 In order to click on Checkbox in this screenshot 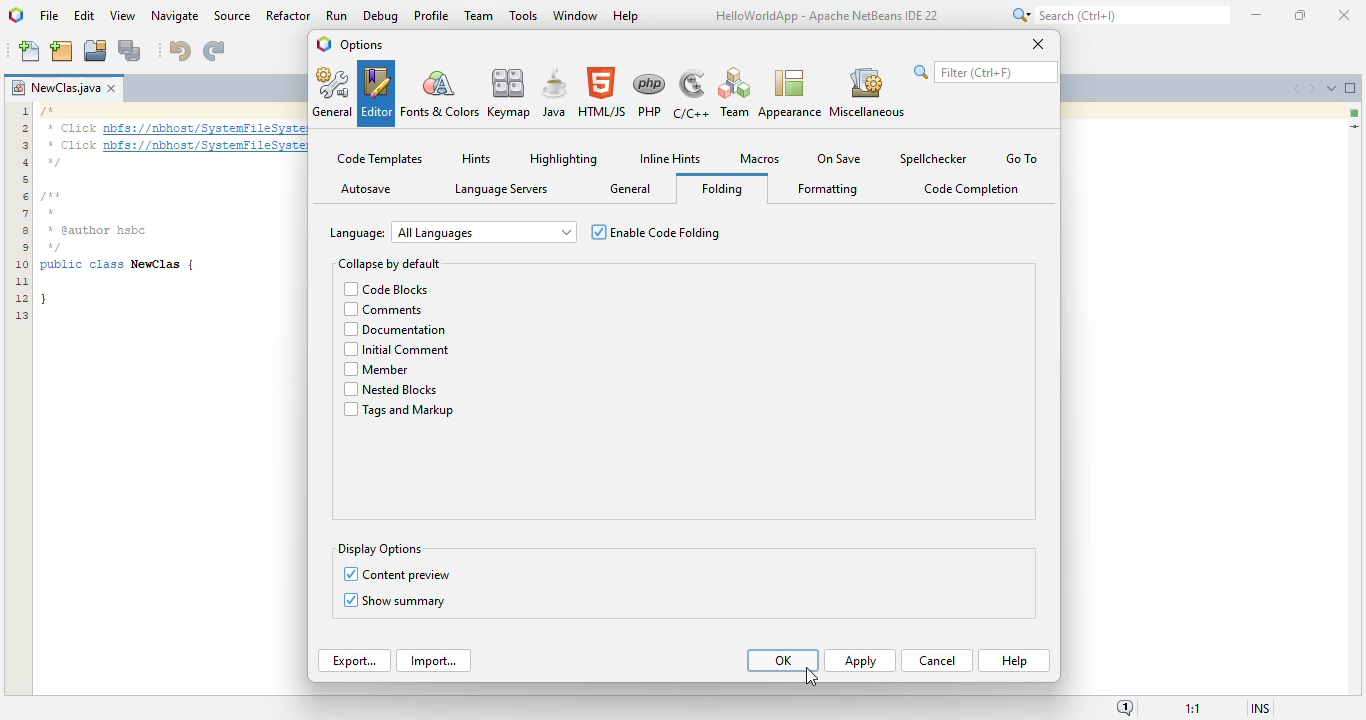, I will do `click(349, 573)`.